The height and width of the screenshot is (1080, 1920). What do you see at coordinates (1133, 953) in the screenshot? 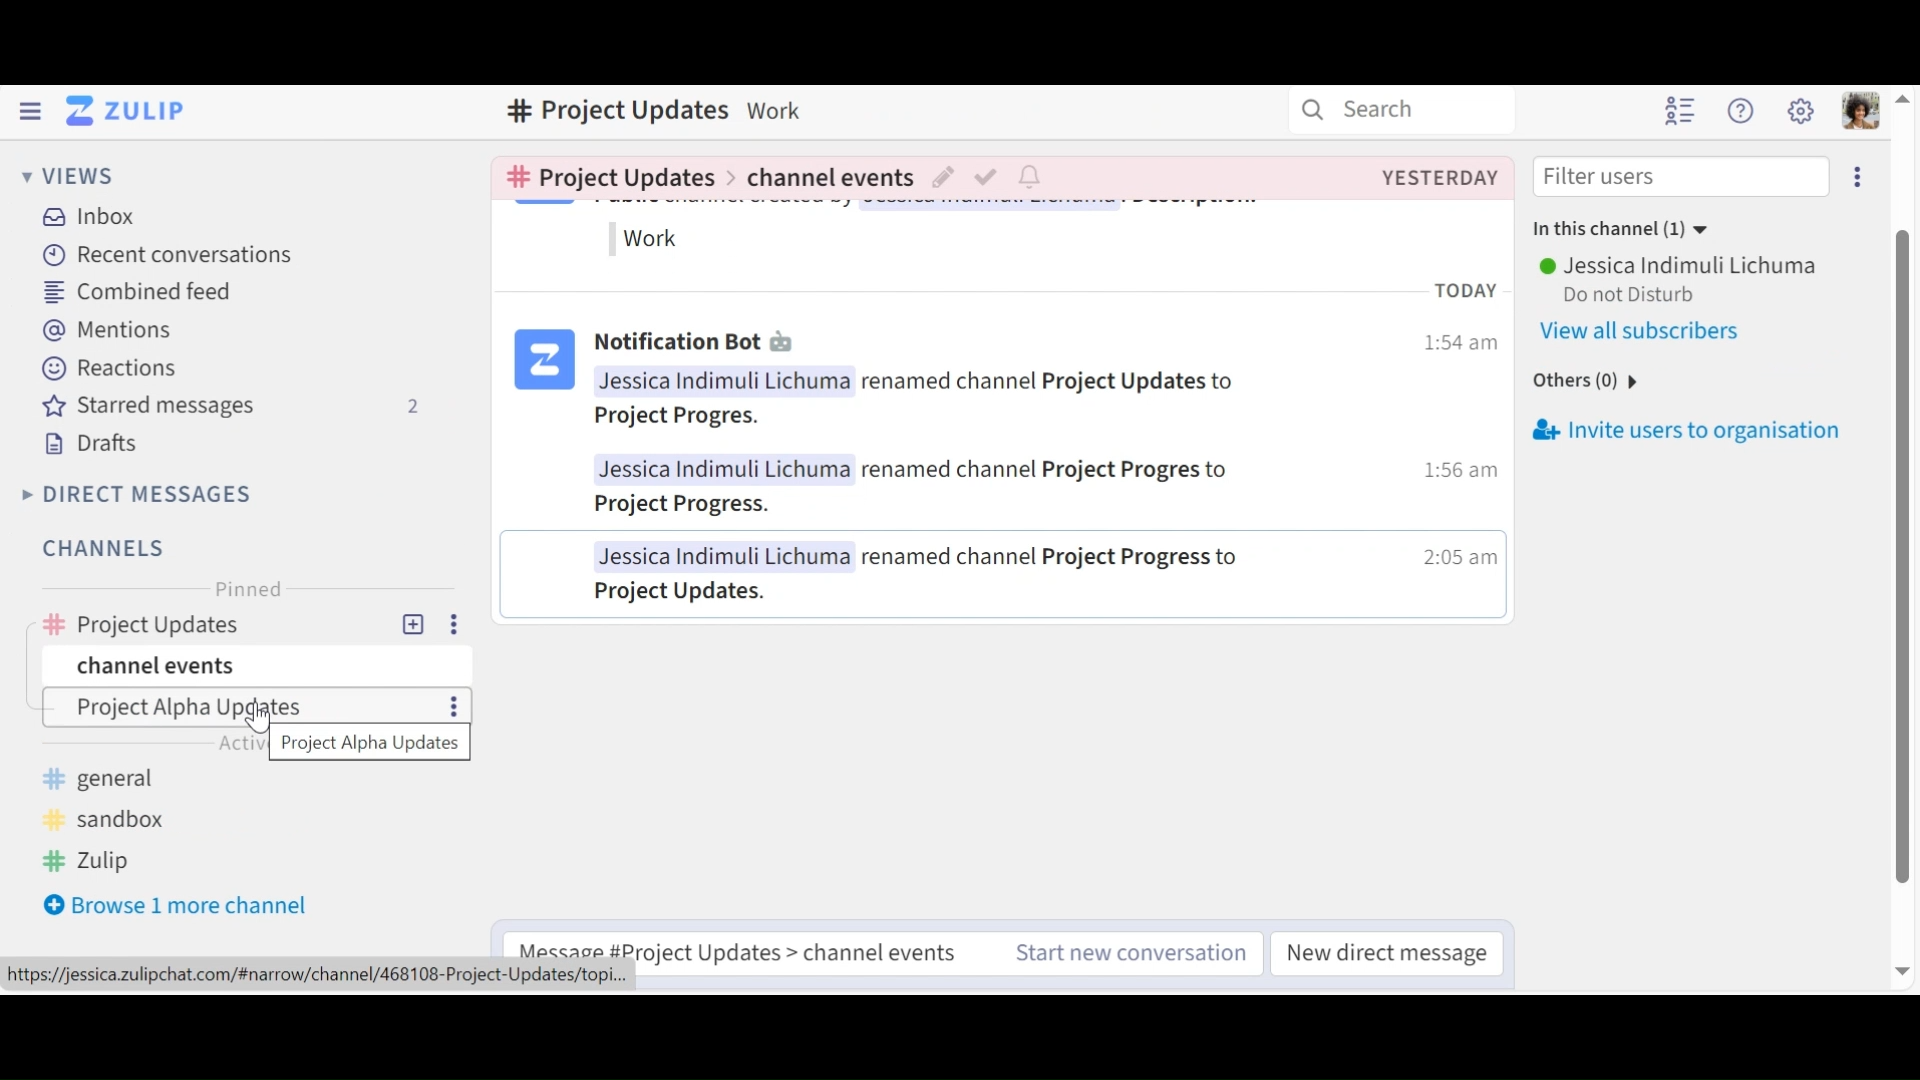
I see `Start new conversation` at bounding box center [1133, 953].